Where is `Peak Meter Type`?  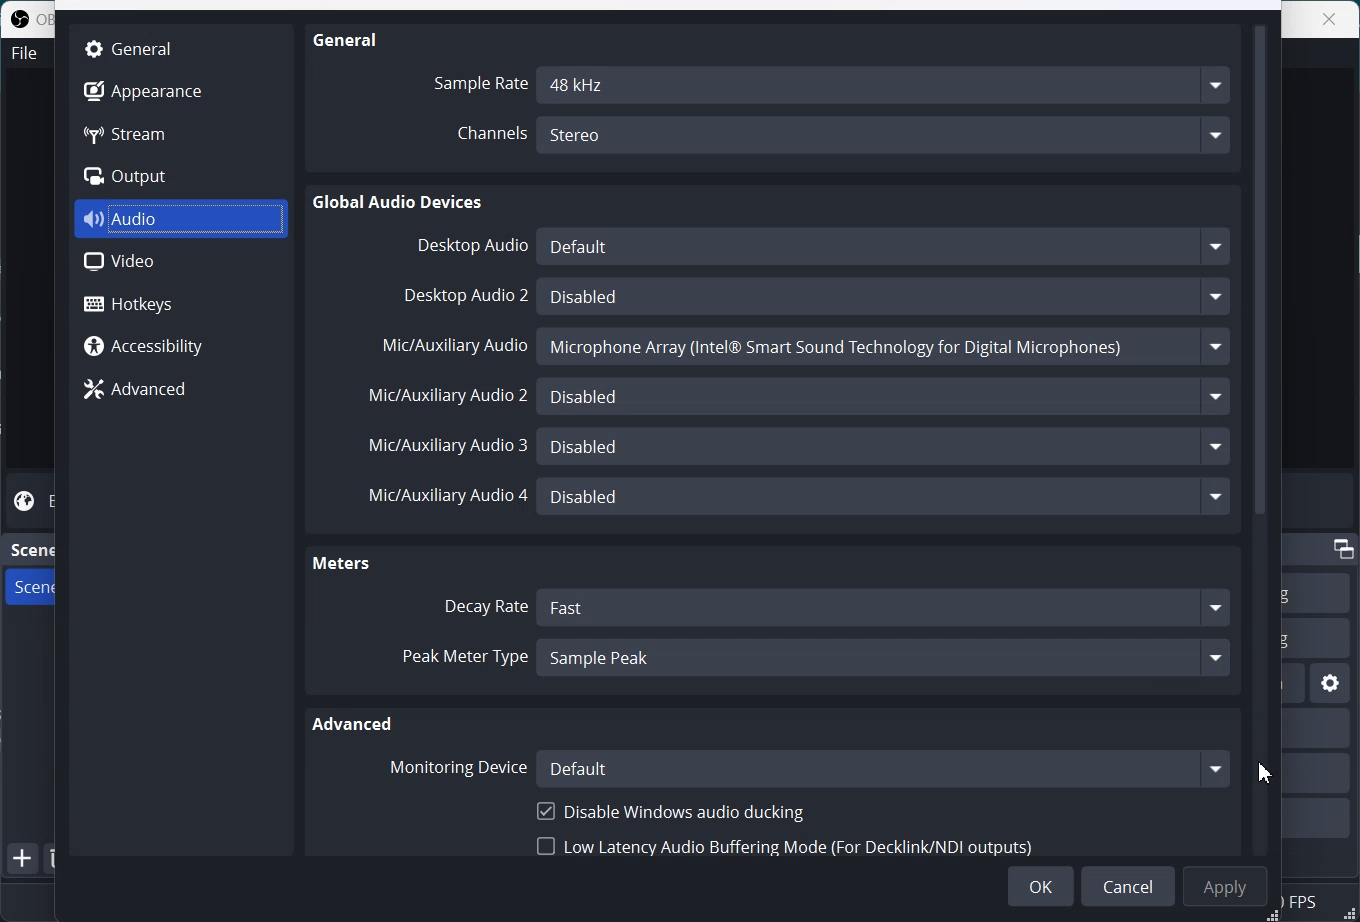
Peak Meter Type is located at coordinates (466, 658).